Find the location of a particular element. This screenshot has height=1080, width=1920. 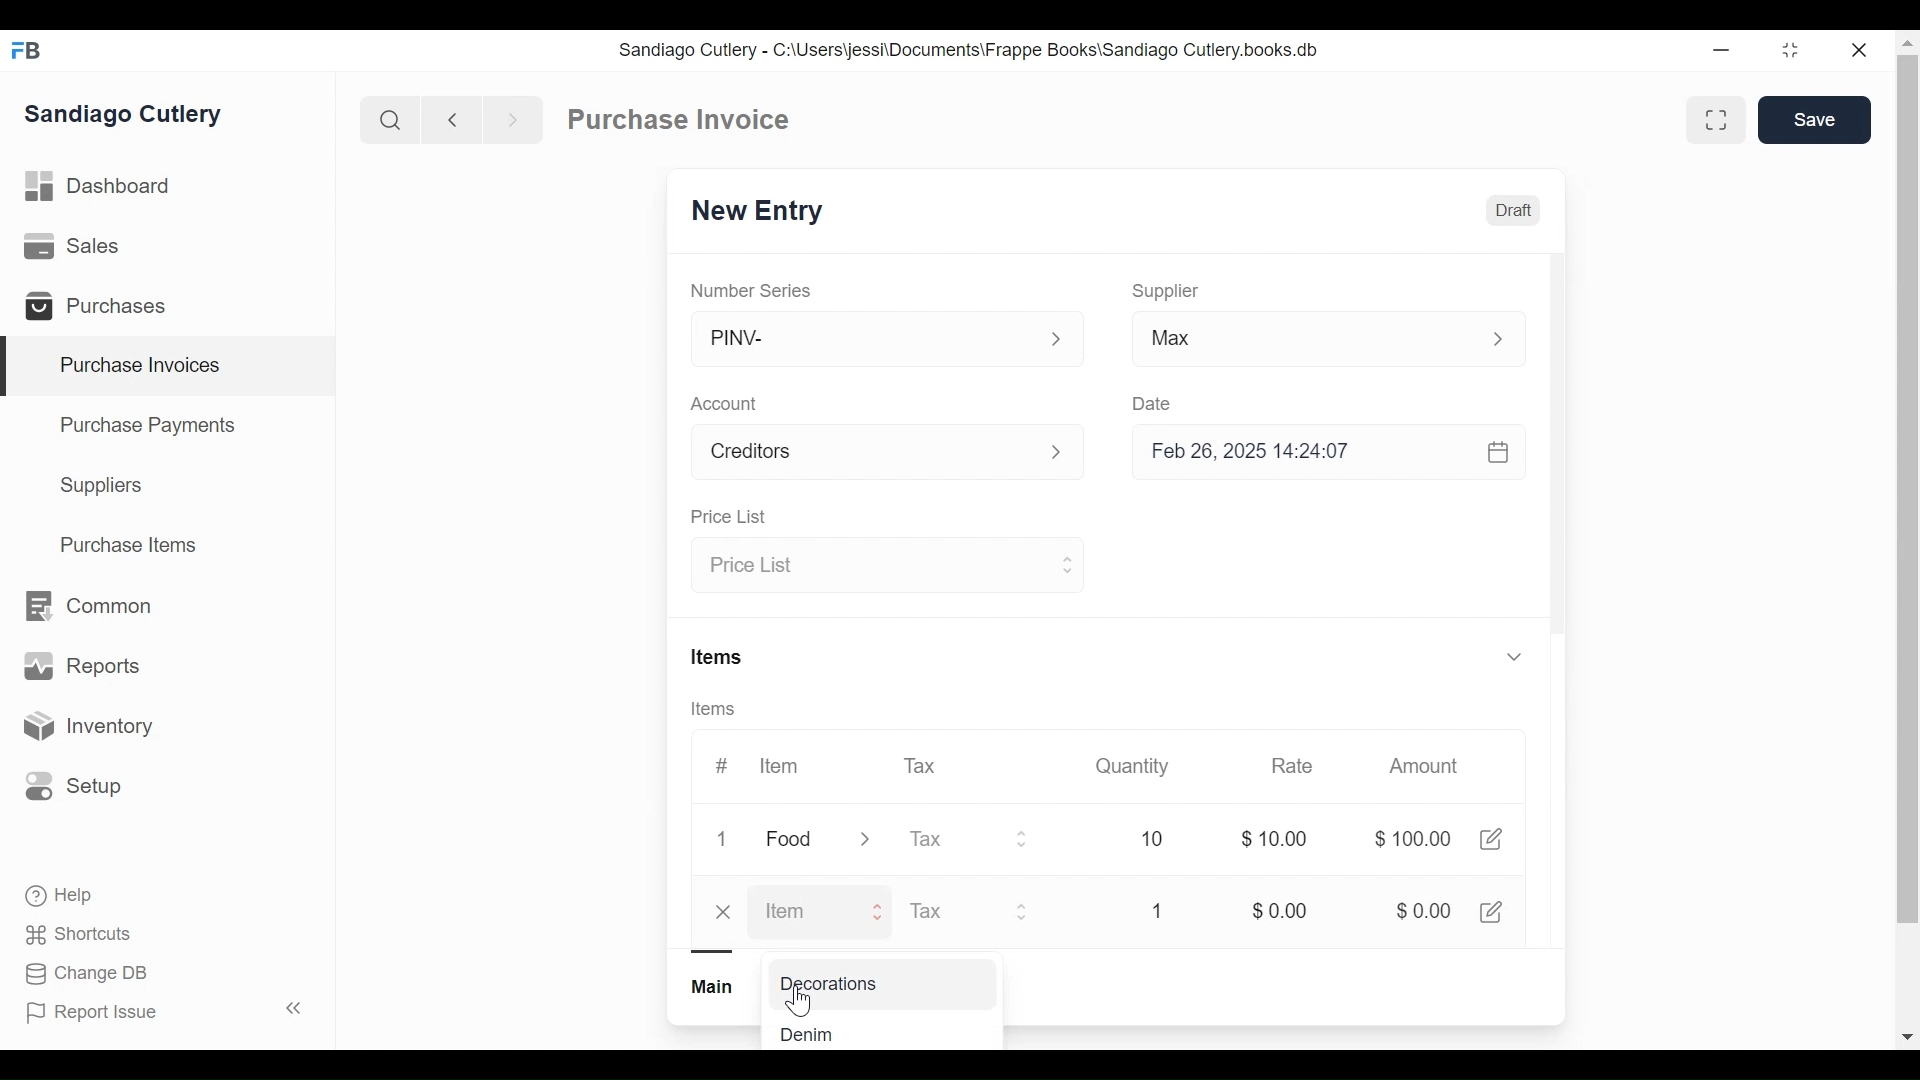

Decorations is located at coordinates (867, 982).